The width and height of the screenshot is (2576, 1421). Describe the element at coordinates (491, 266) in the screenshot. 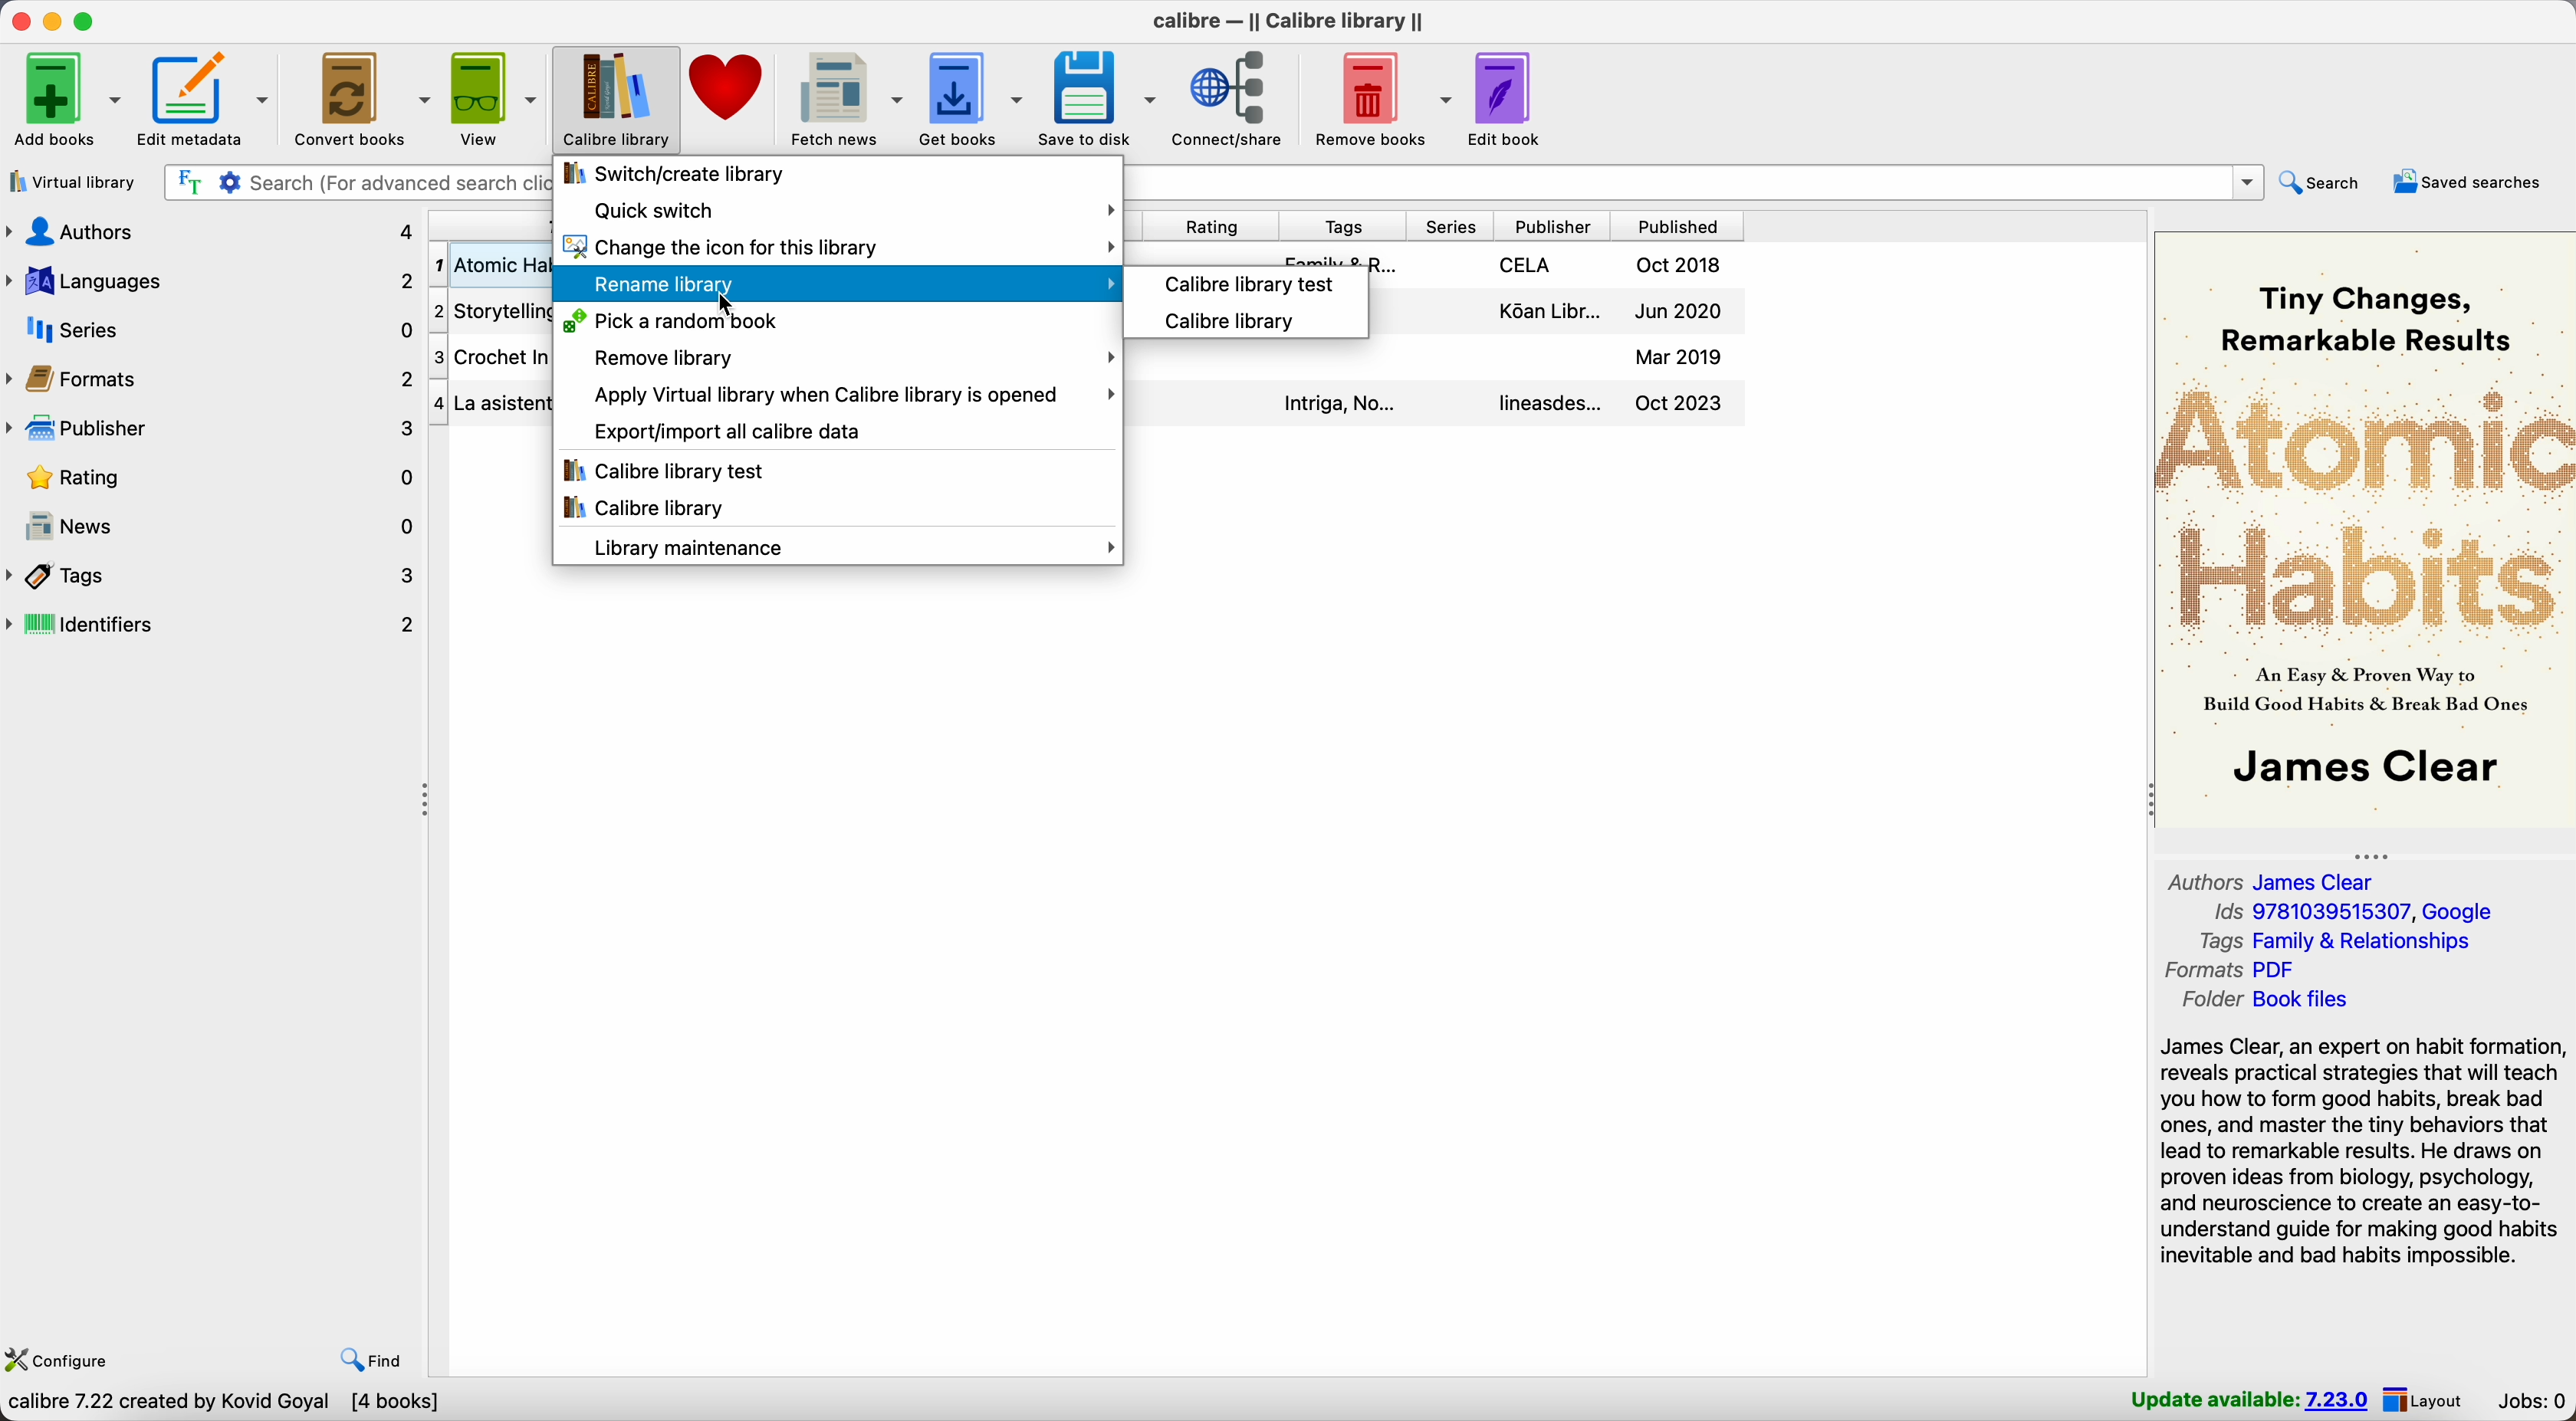

I see `Atomic Habitis: Tiny Changes... book` at that location.